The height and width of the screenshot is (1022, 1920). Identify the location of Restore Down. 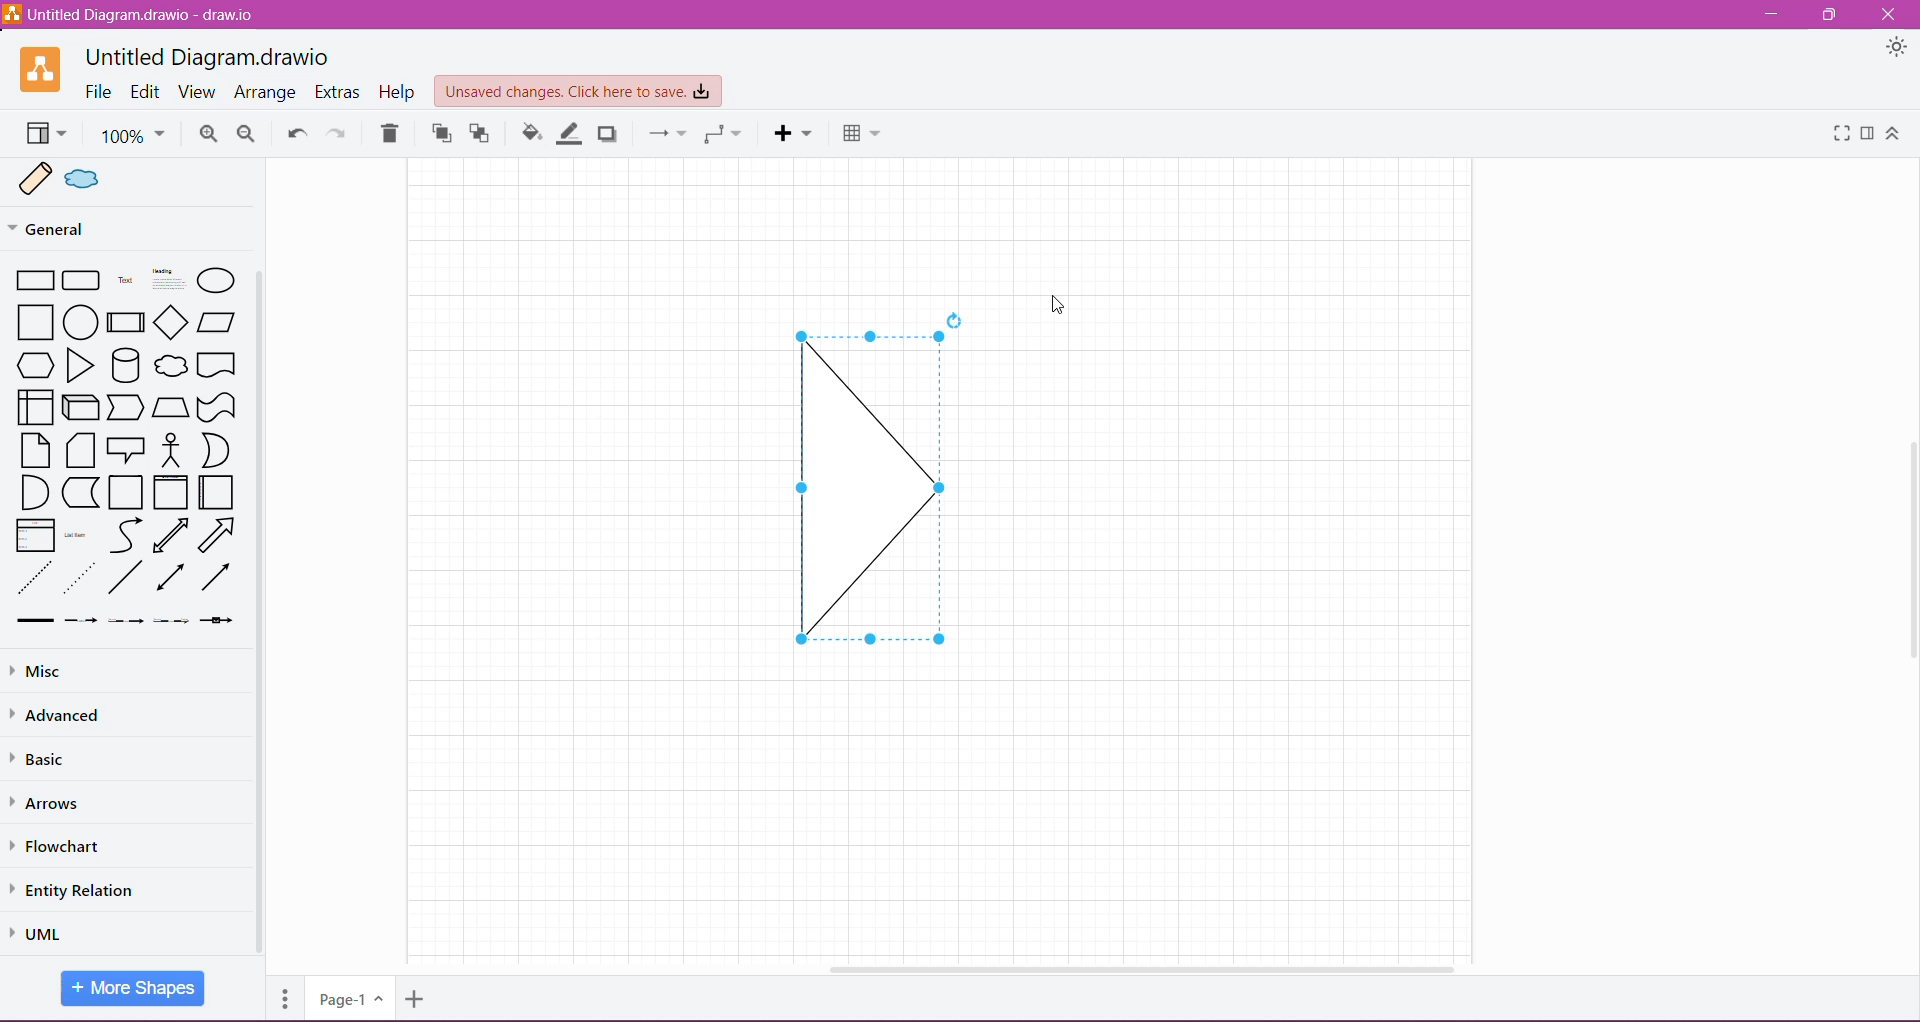
(1832, 14).